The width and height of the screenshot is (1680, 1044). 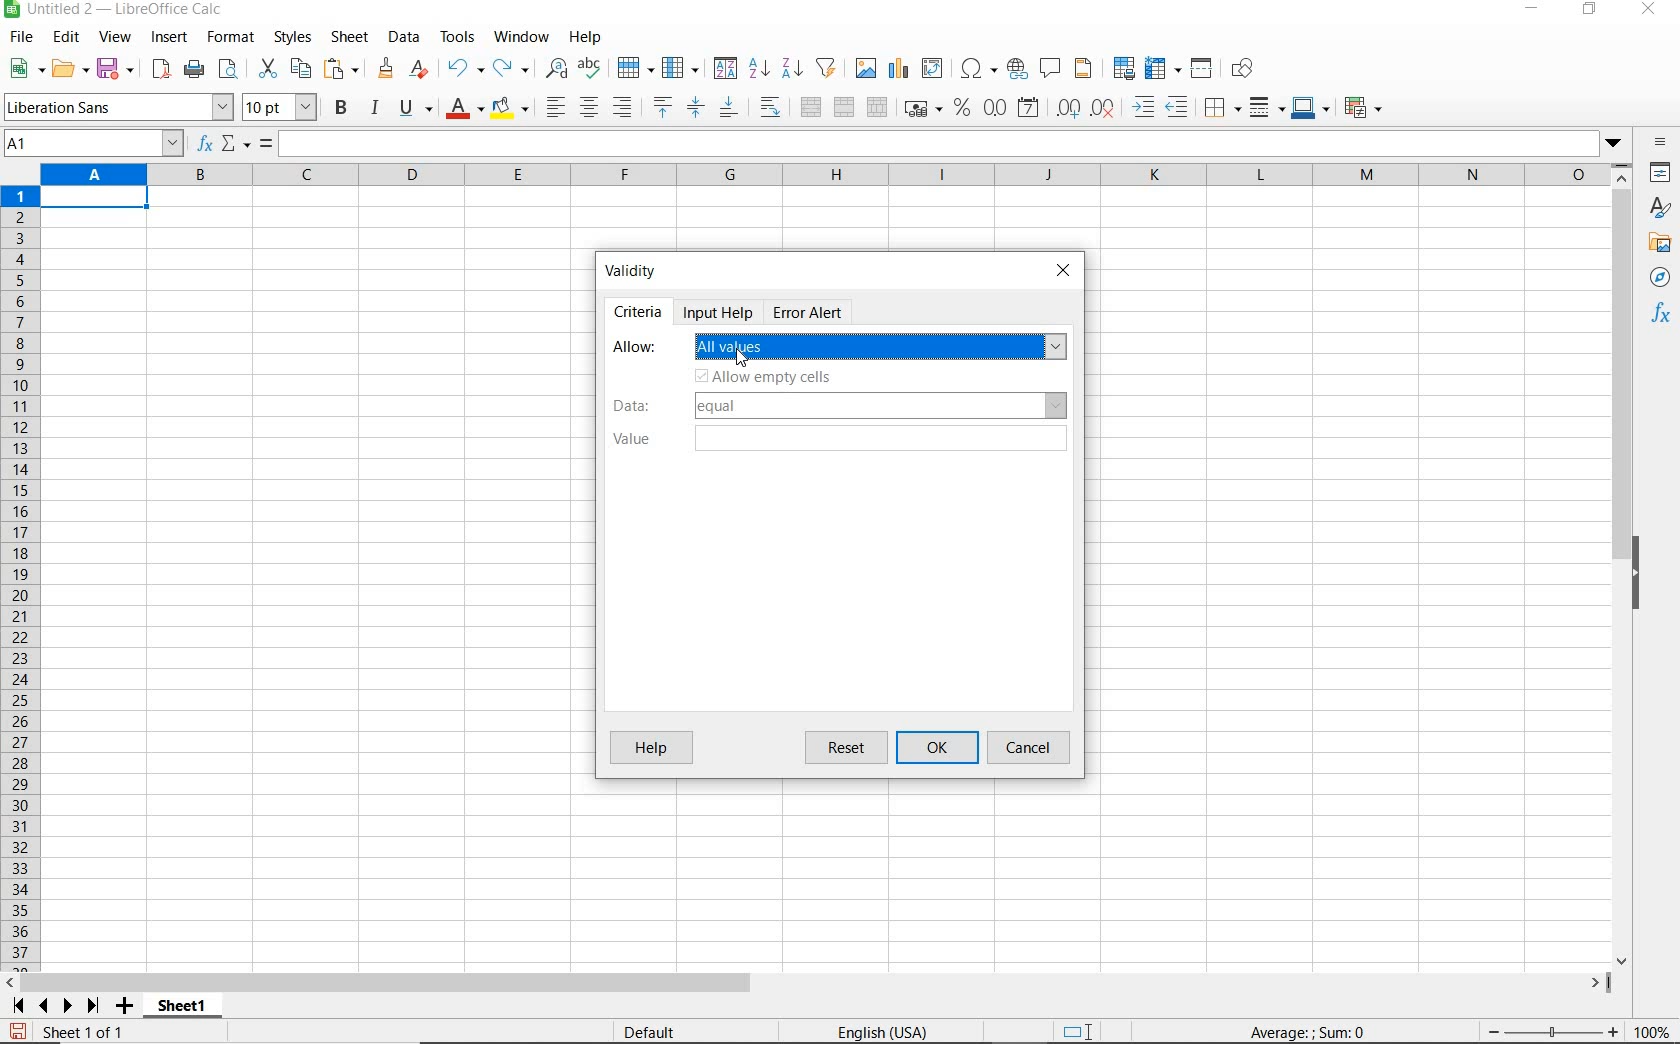 I want to click on cut, so click(x=267, y=69).